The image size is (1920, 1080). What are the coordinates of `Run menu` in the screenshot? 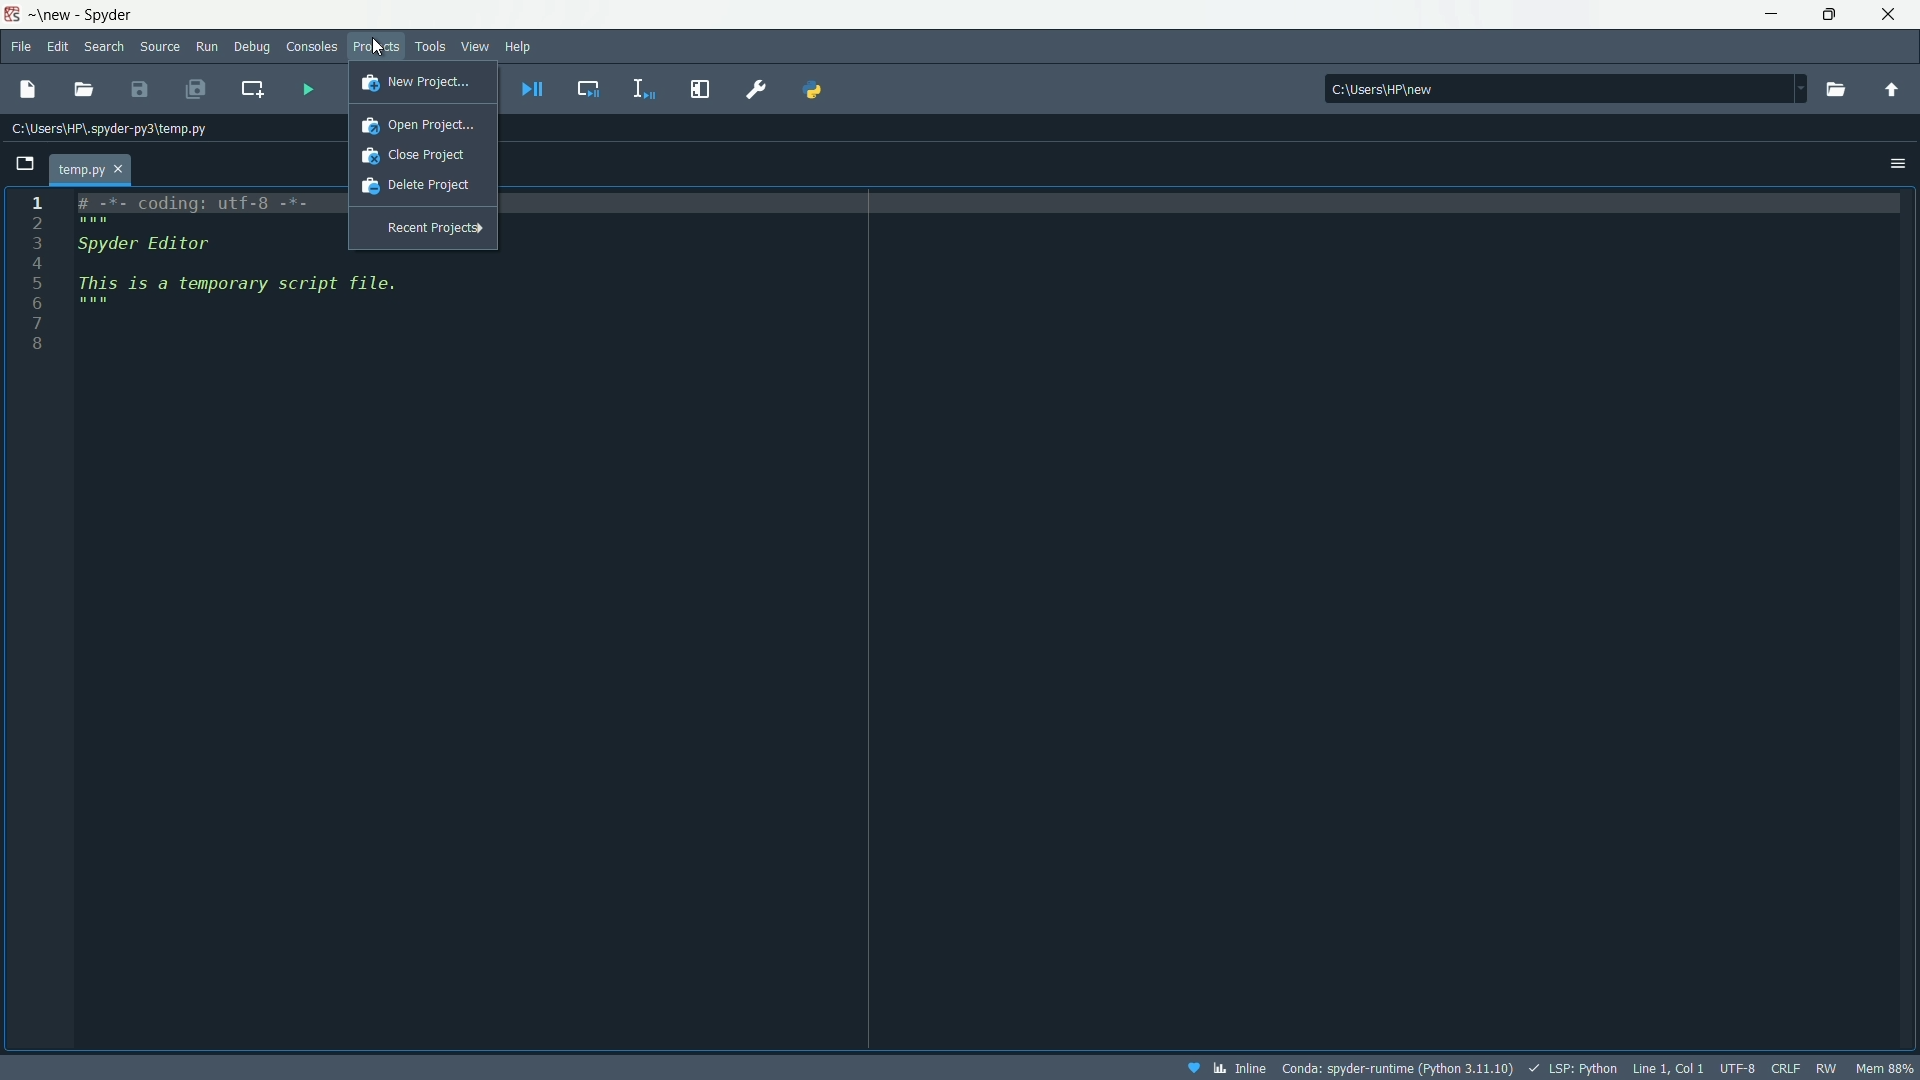 It's located at (205, 46).